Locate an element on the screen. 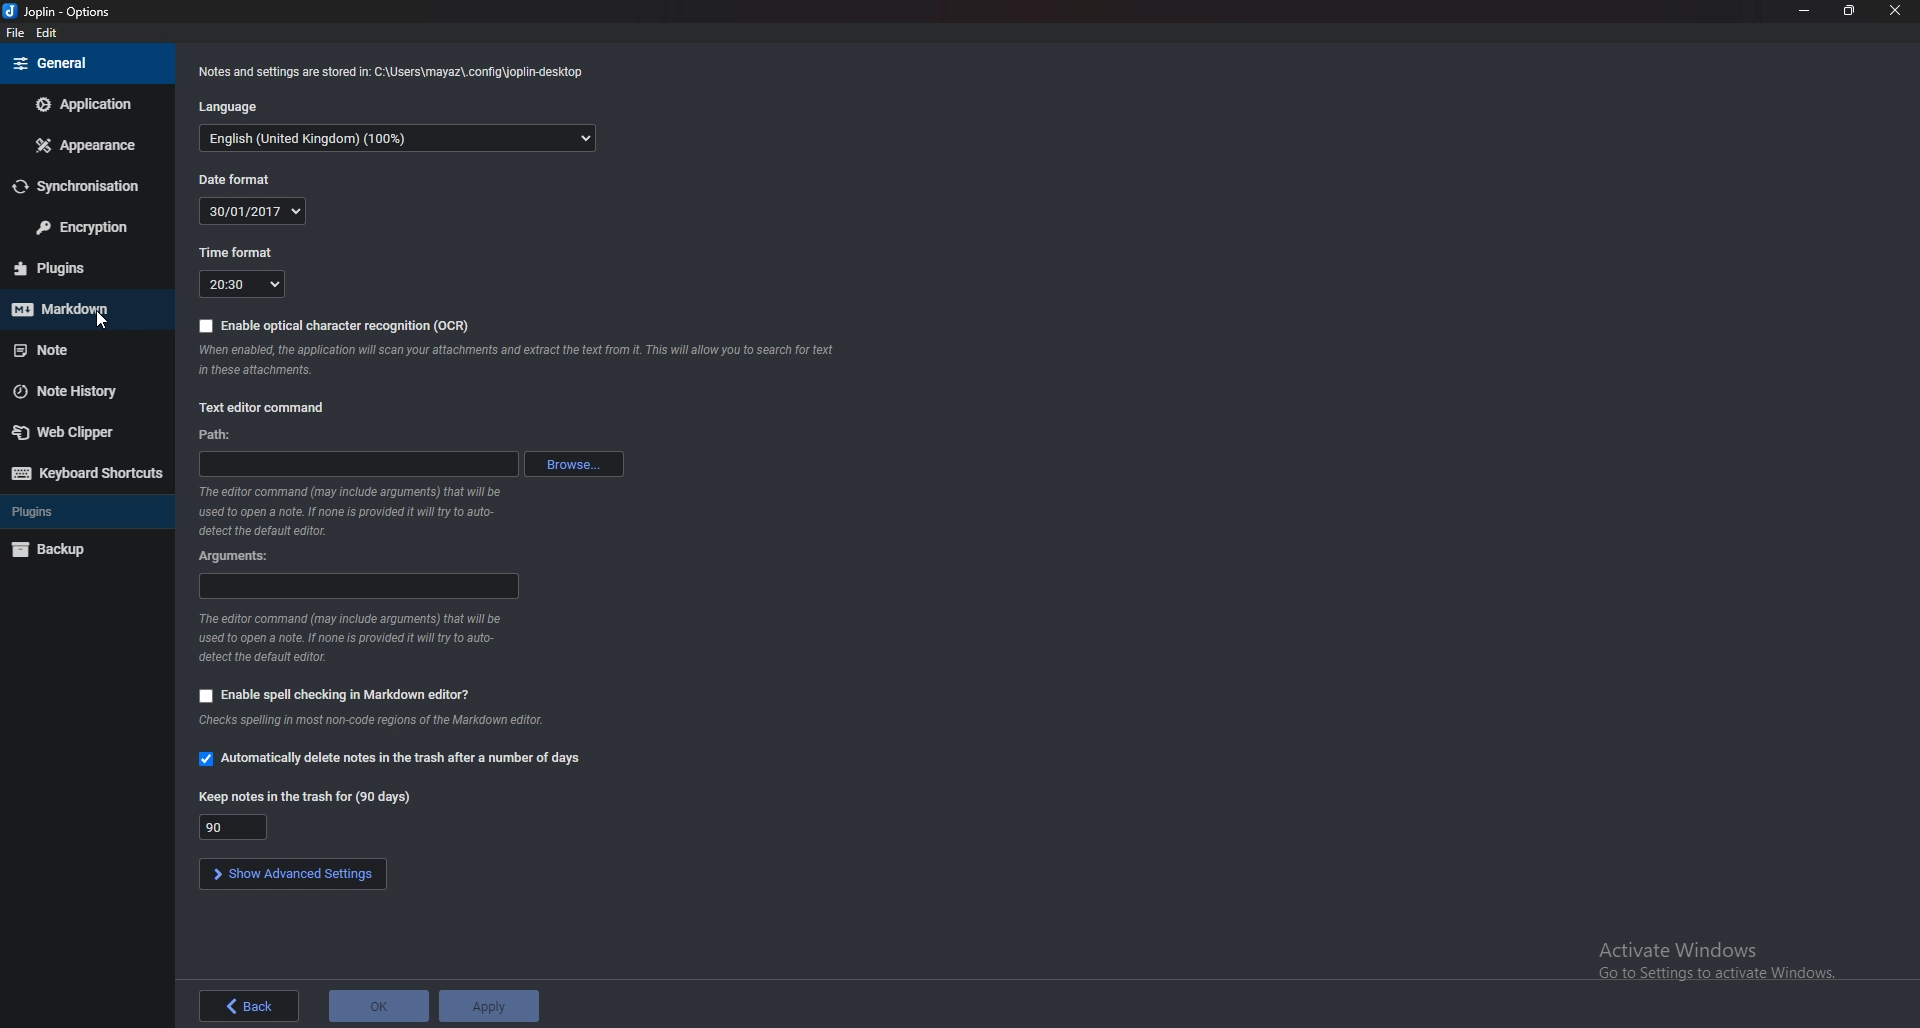 The image size is (1920, 1028). Date format is located at coordinates (256, 210).